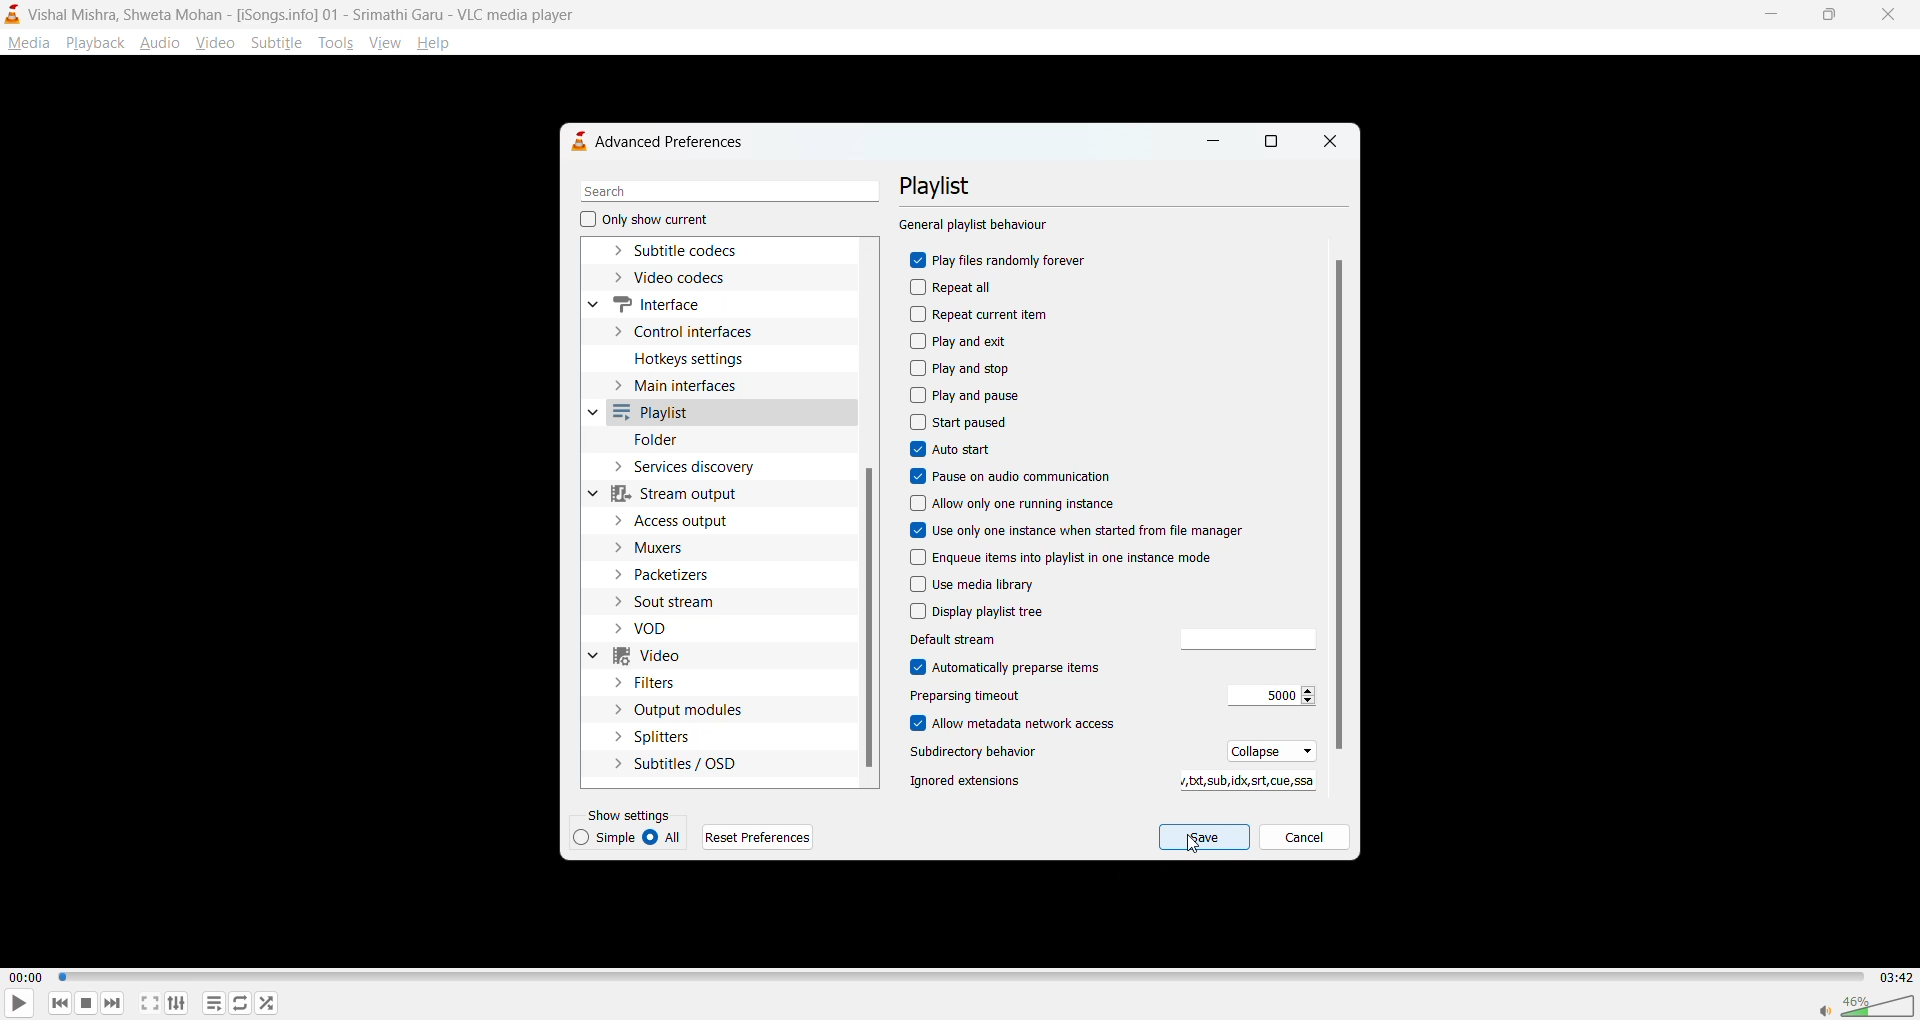  I want to click on display playlist tree, so click(982, 612).